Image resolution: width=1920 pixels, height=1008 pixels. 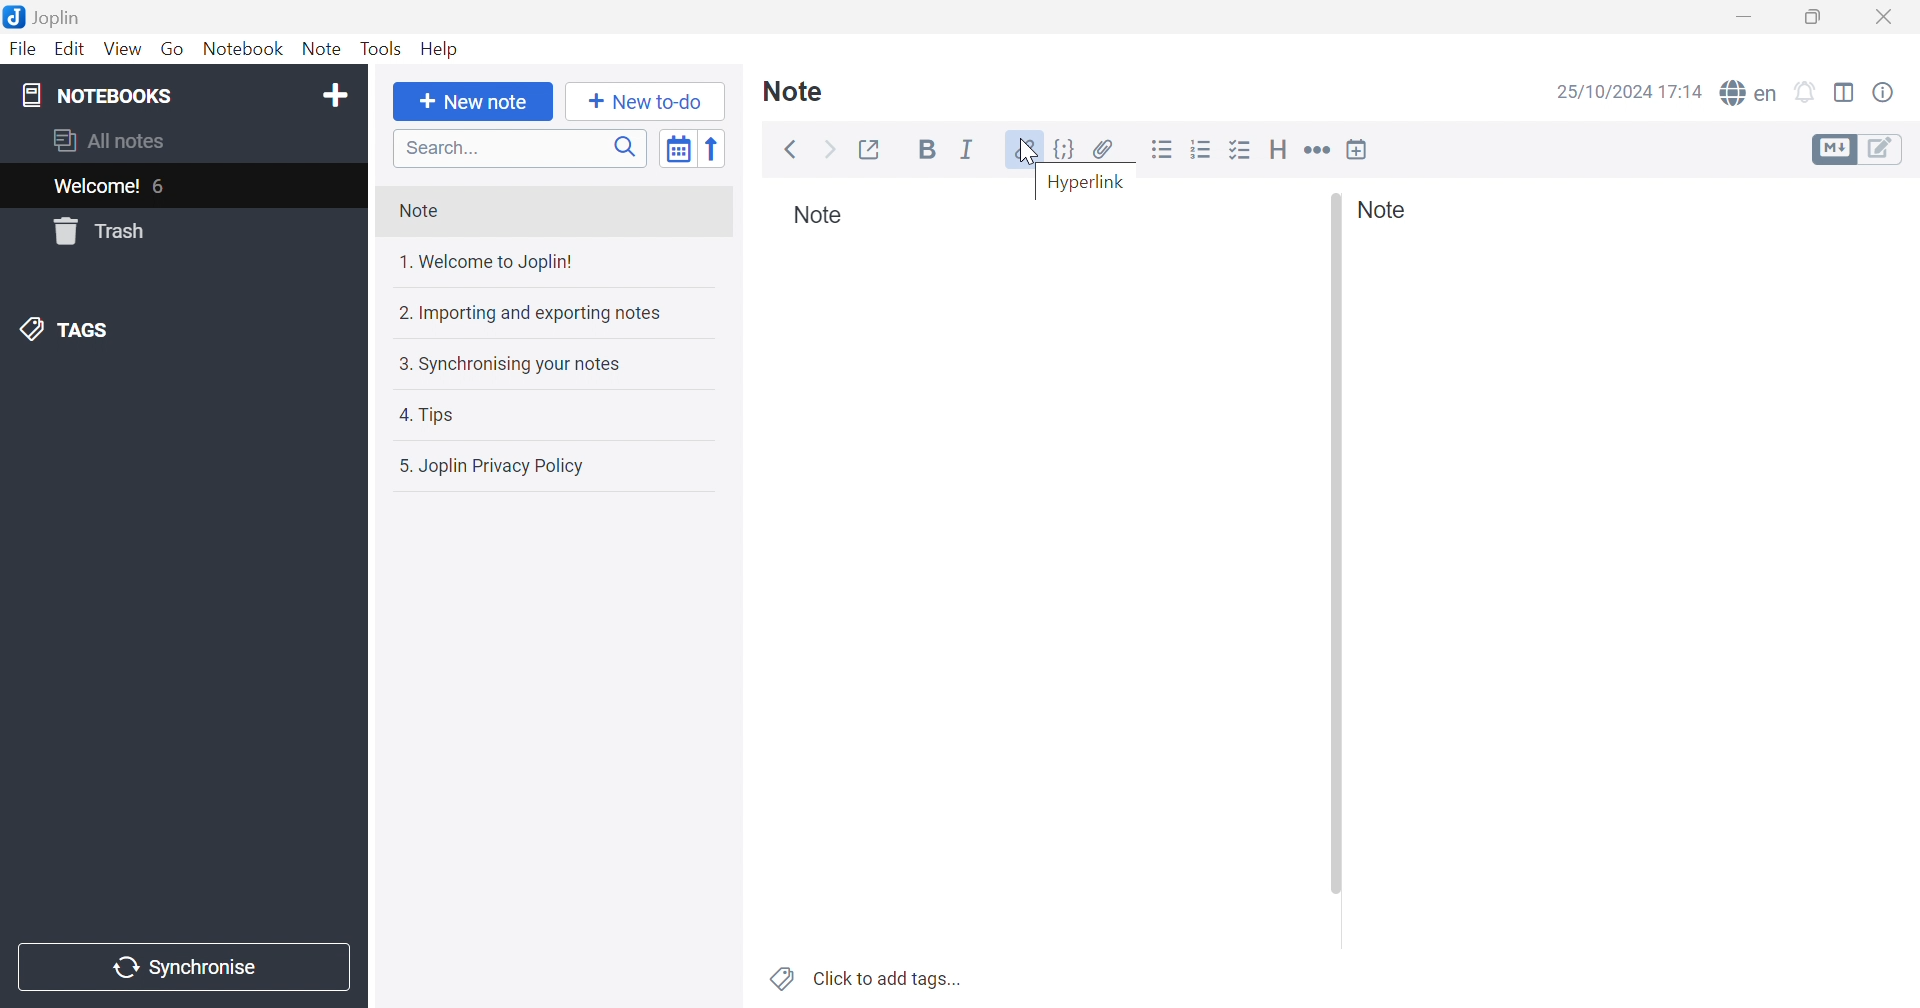 What do you see at coordinates (184, 967) in the screenshot?
I see `Synchronise` at bounding box center [184, 967].